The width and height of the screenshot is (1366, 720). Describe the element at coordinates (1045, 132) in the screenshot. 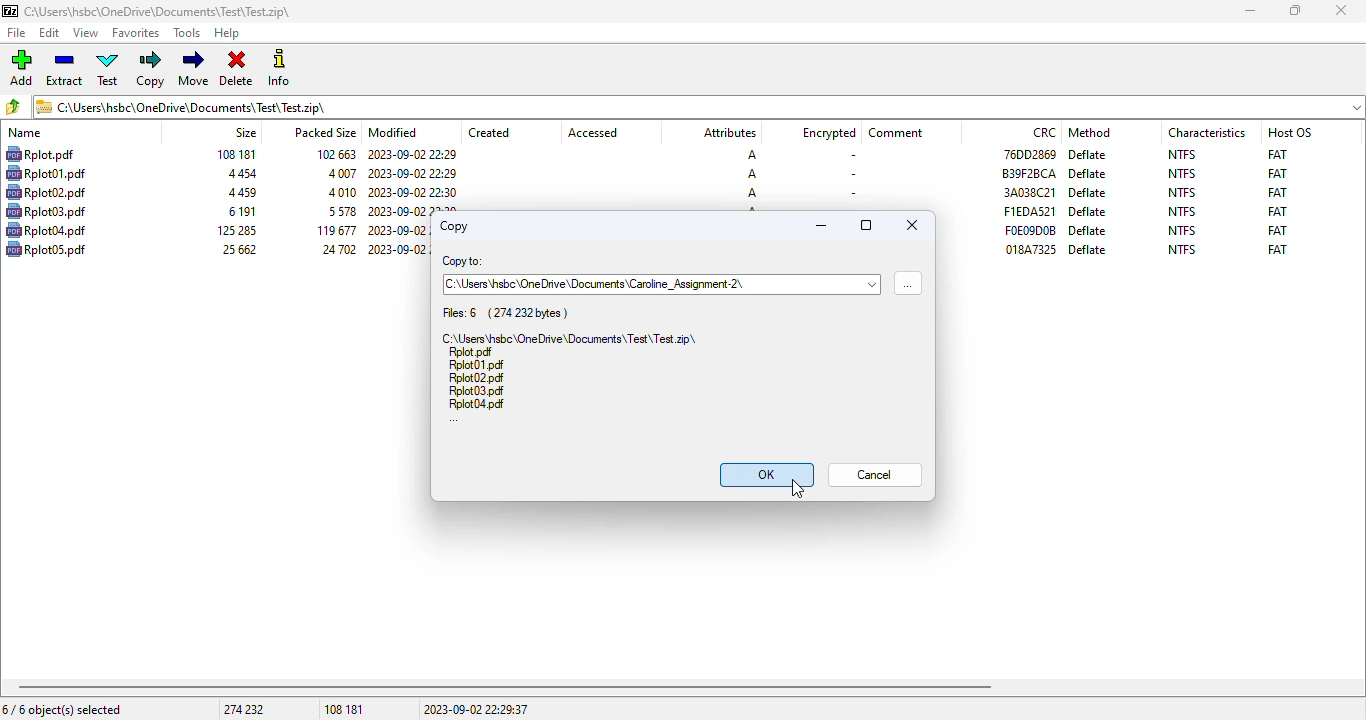

I see `CRC` at that location.